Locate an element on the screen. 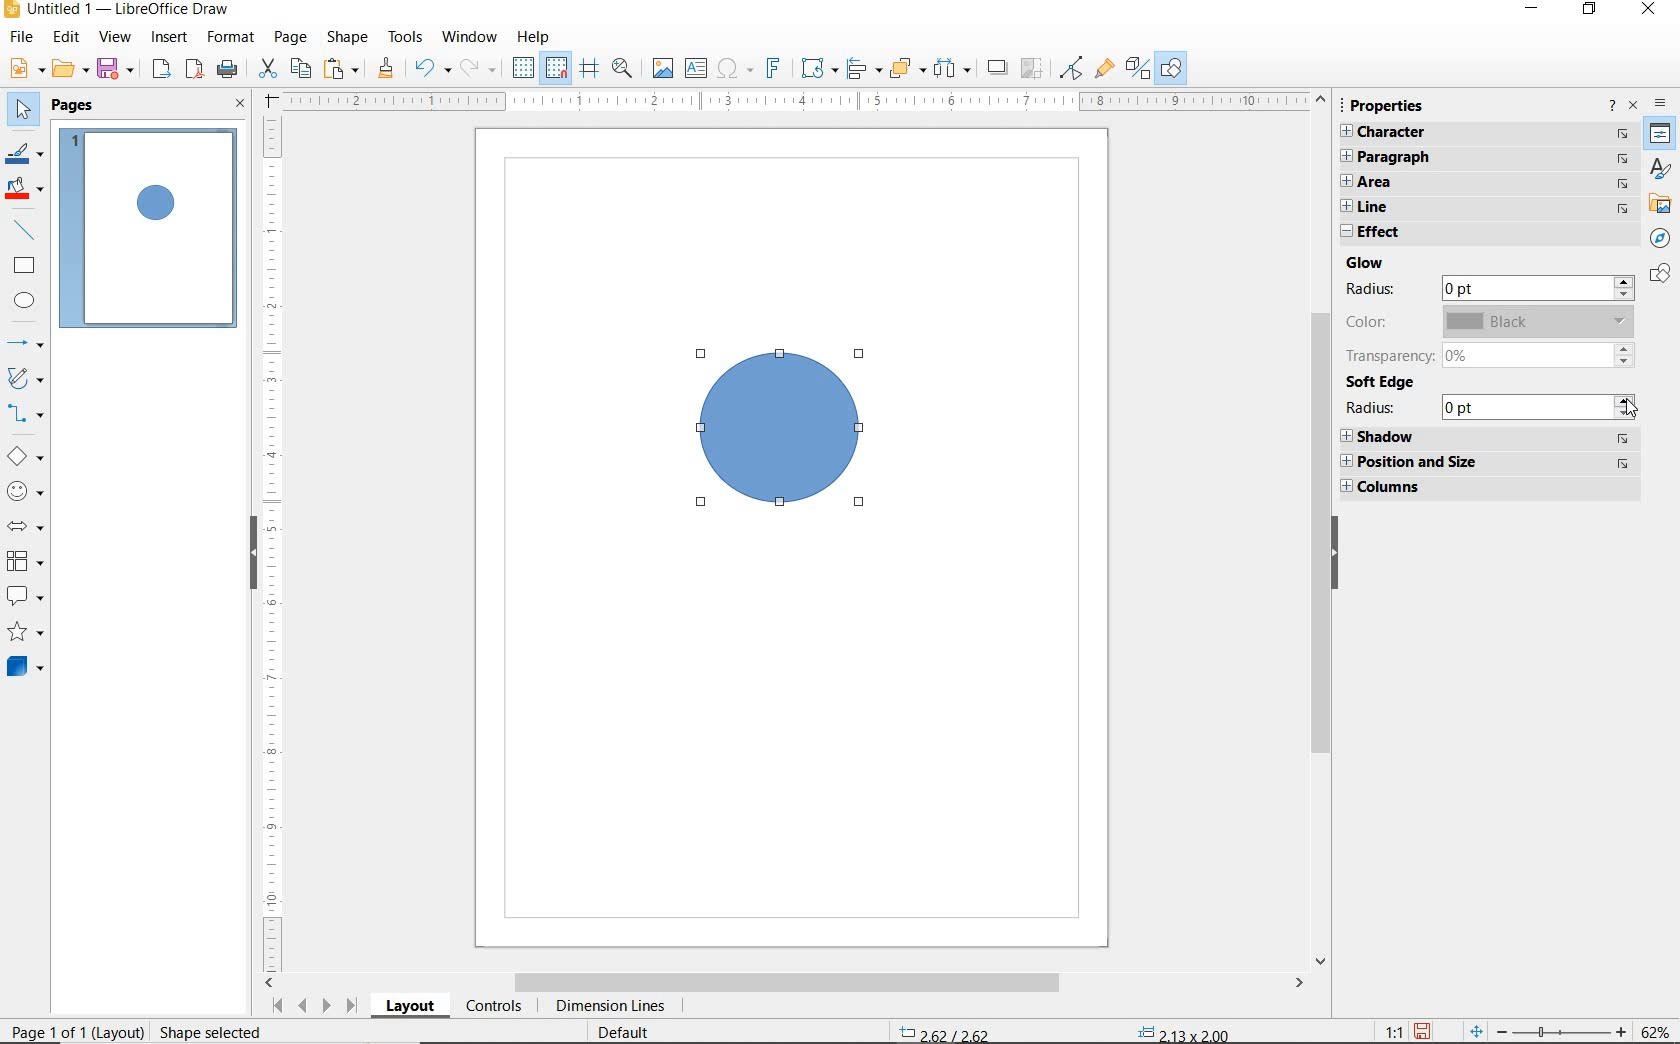 The image size is (1680, 1044). RULER is located at coordinates (273, 542).